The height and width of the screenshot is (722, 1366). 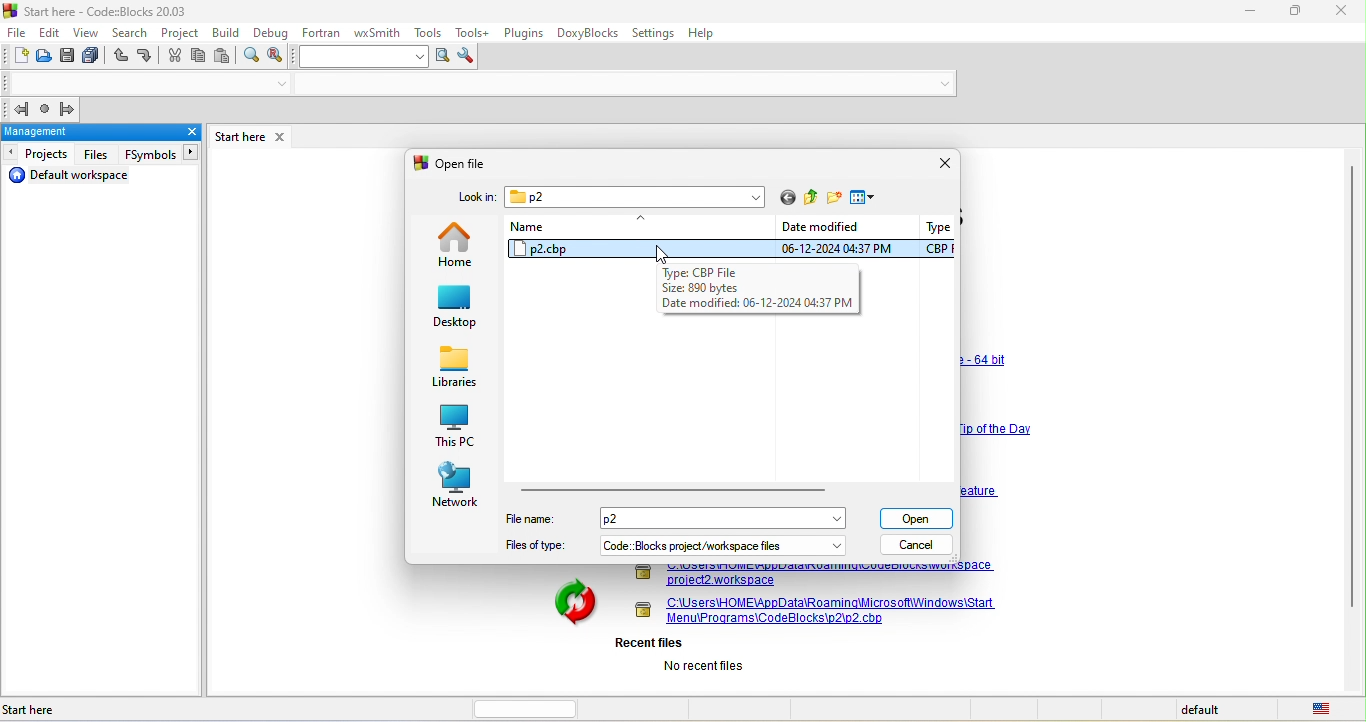 What do you see at coordinates (642, 250) in the screenshot?
I see `p2 cbp` at bounding box center [642, 250].